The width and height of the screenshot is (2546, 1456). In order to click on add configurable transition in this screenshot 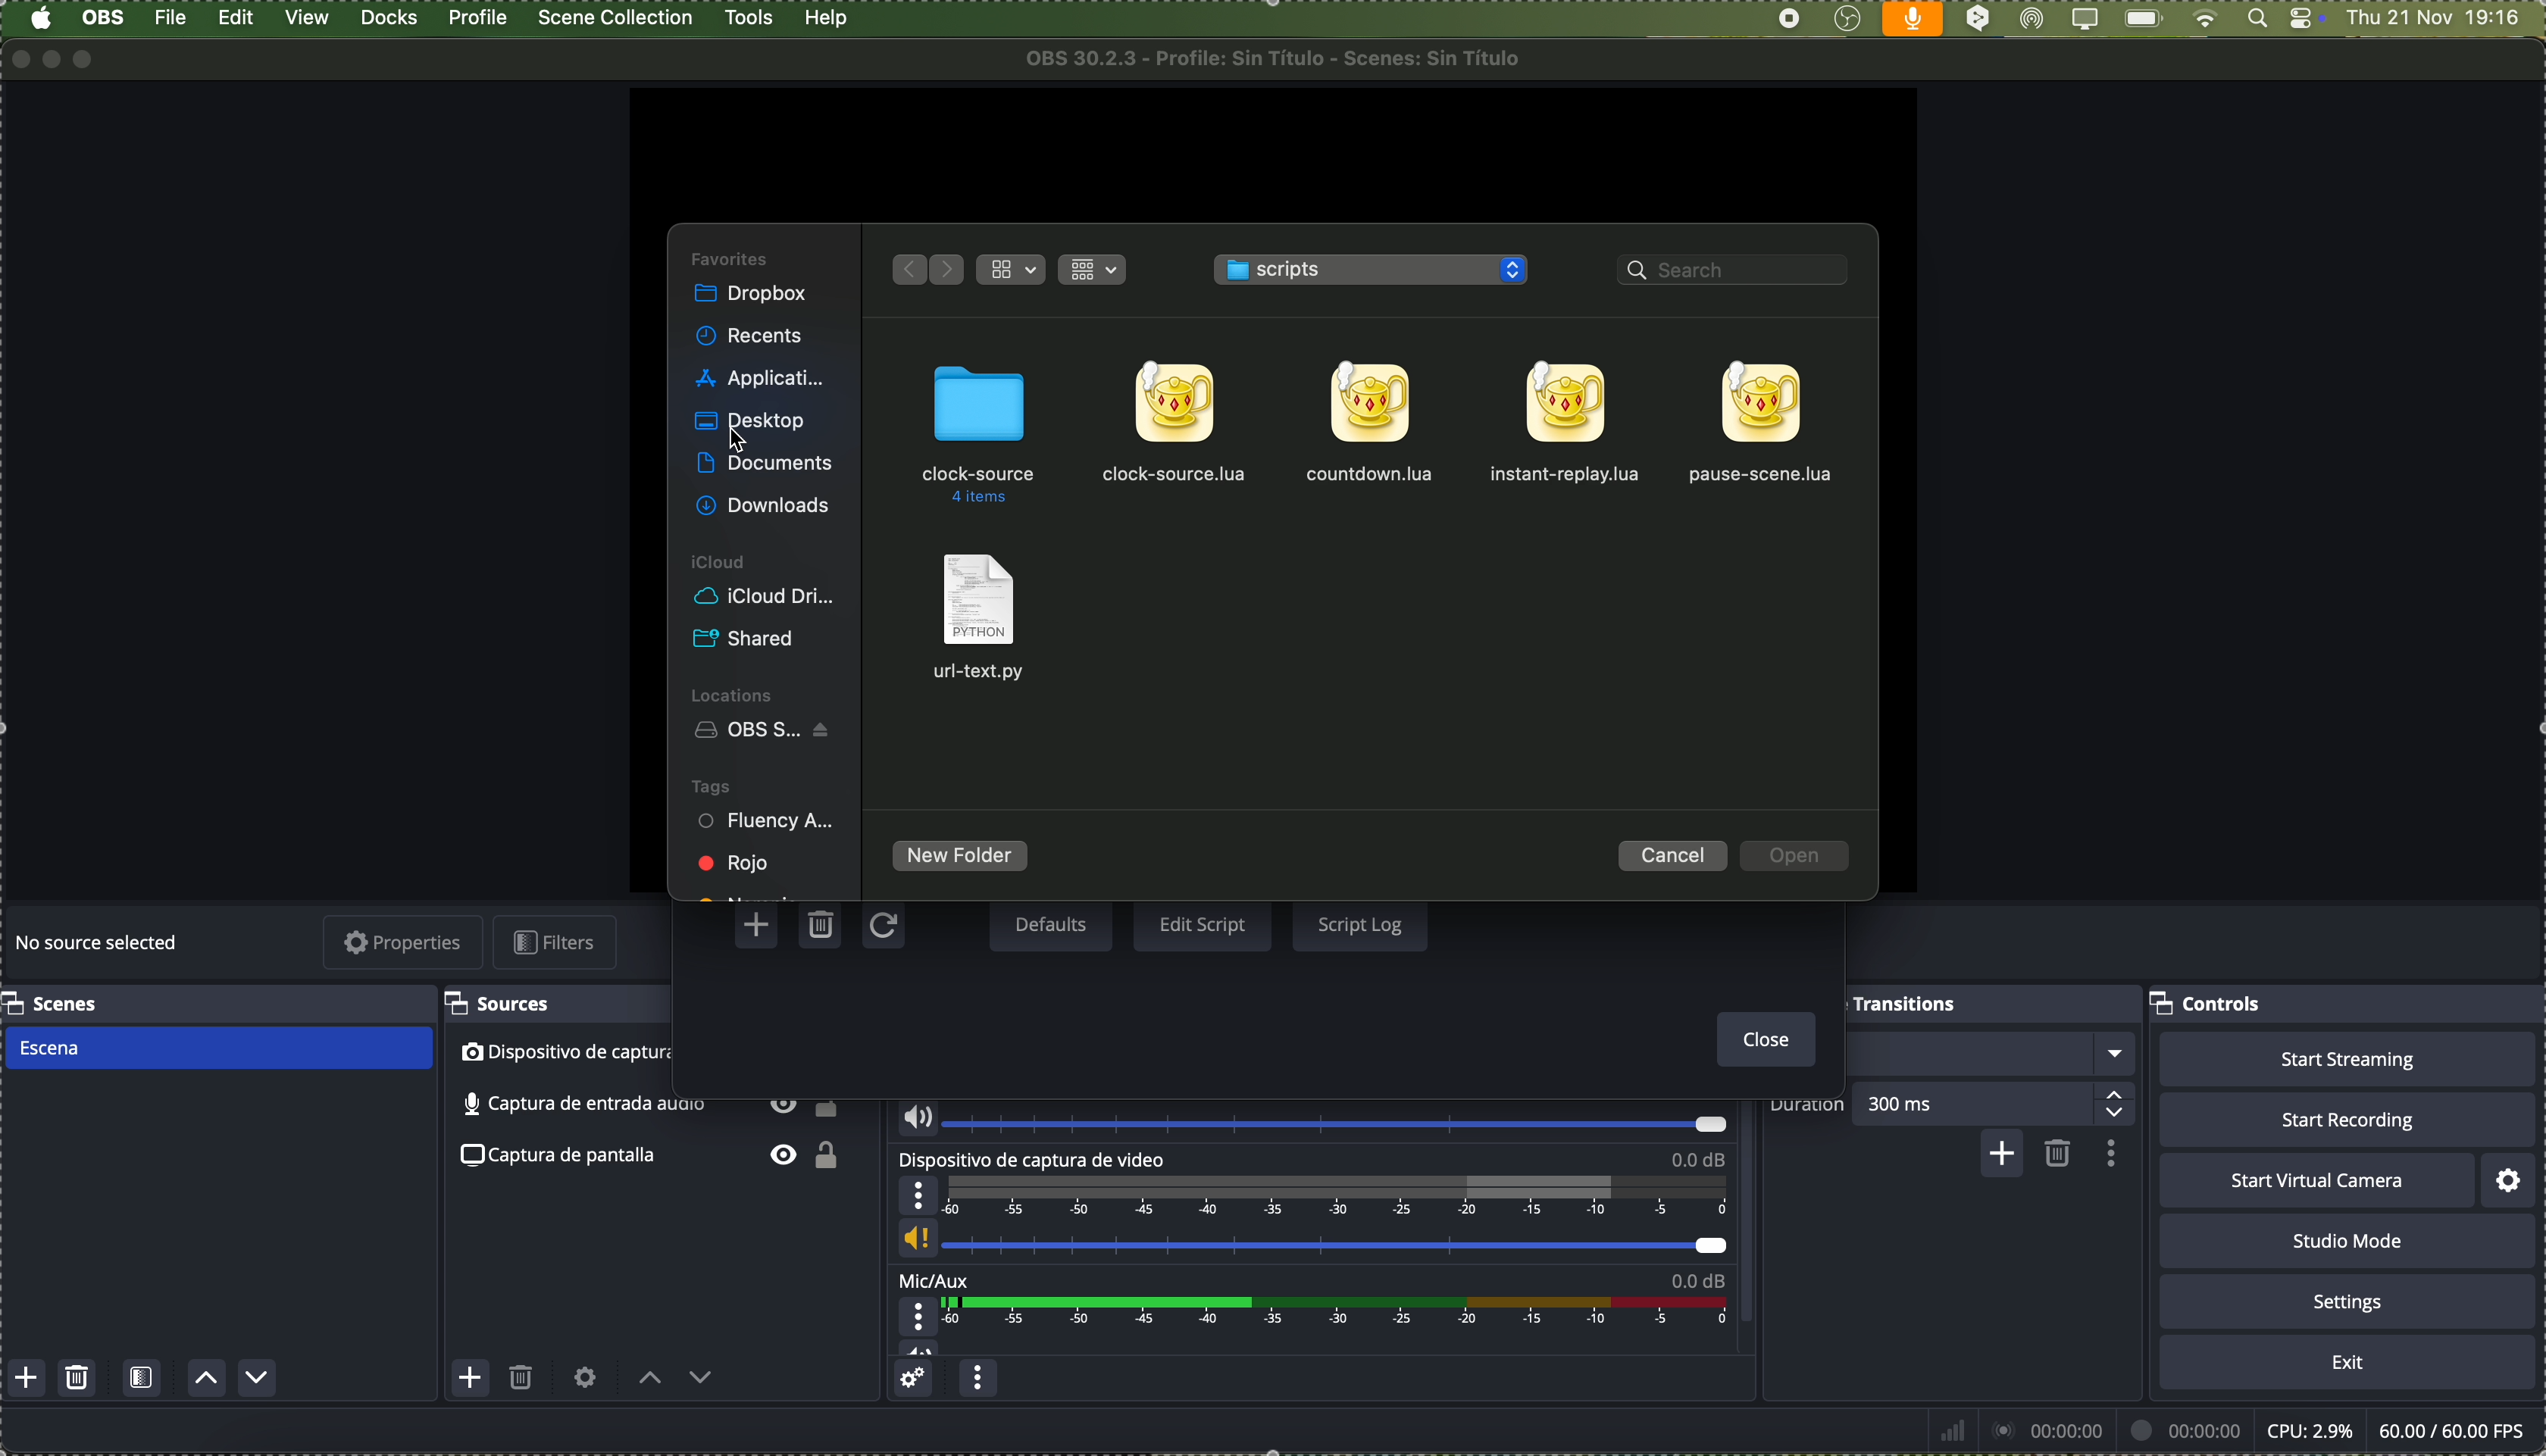, I will do `click(1999, 1156)`.